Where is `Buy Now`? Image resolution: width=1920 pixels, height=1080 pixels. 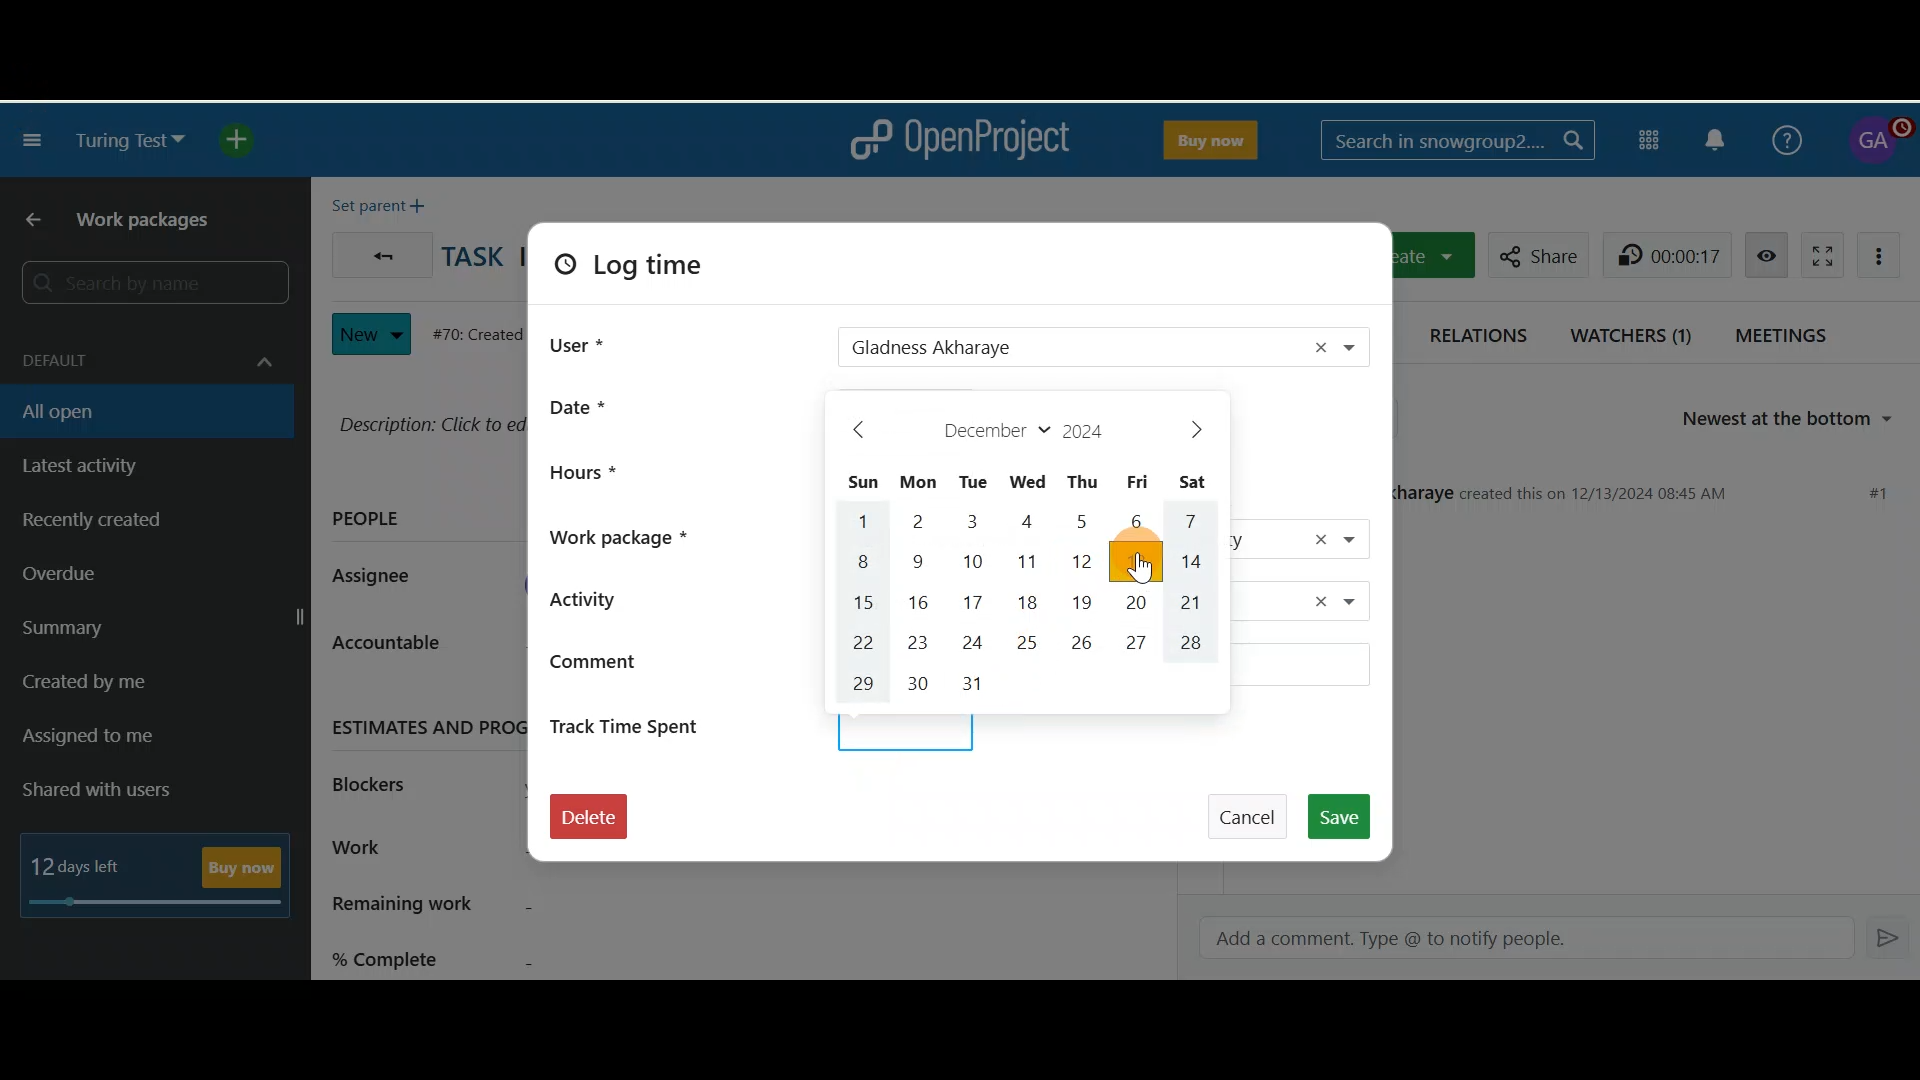
Buy Now is located at coordinates (1207, 136).